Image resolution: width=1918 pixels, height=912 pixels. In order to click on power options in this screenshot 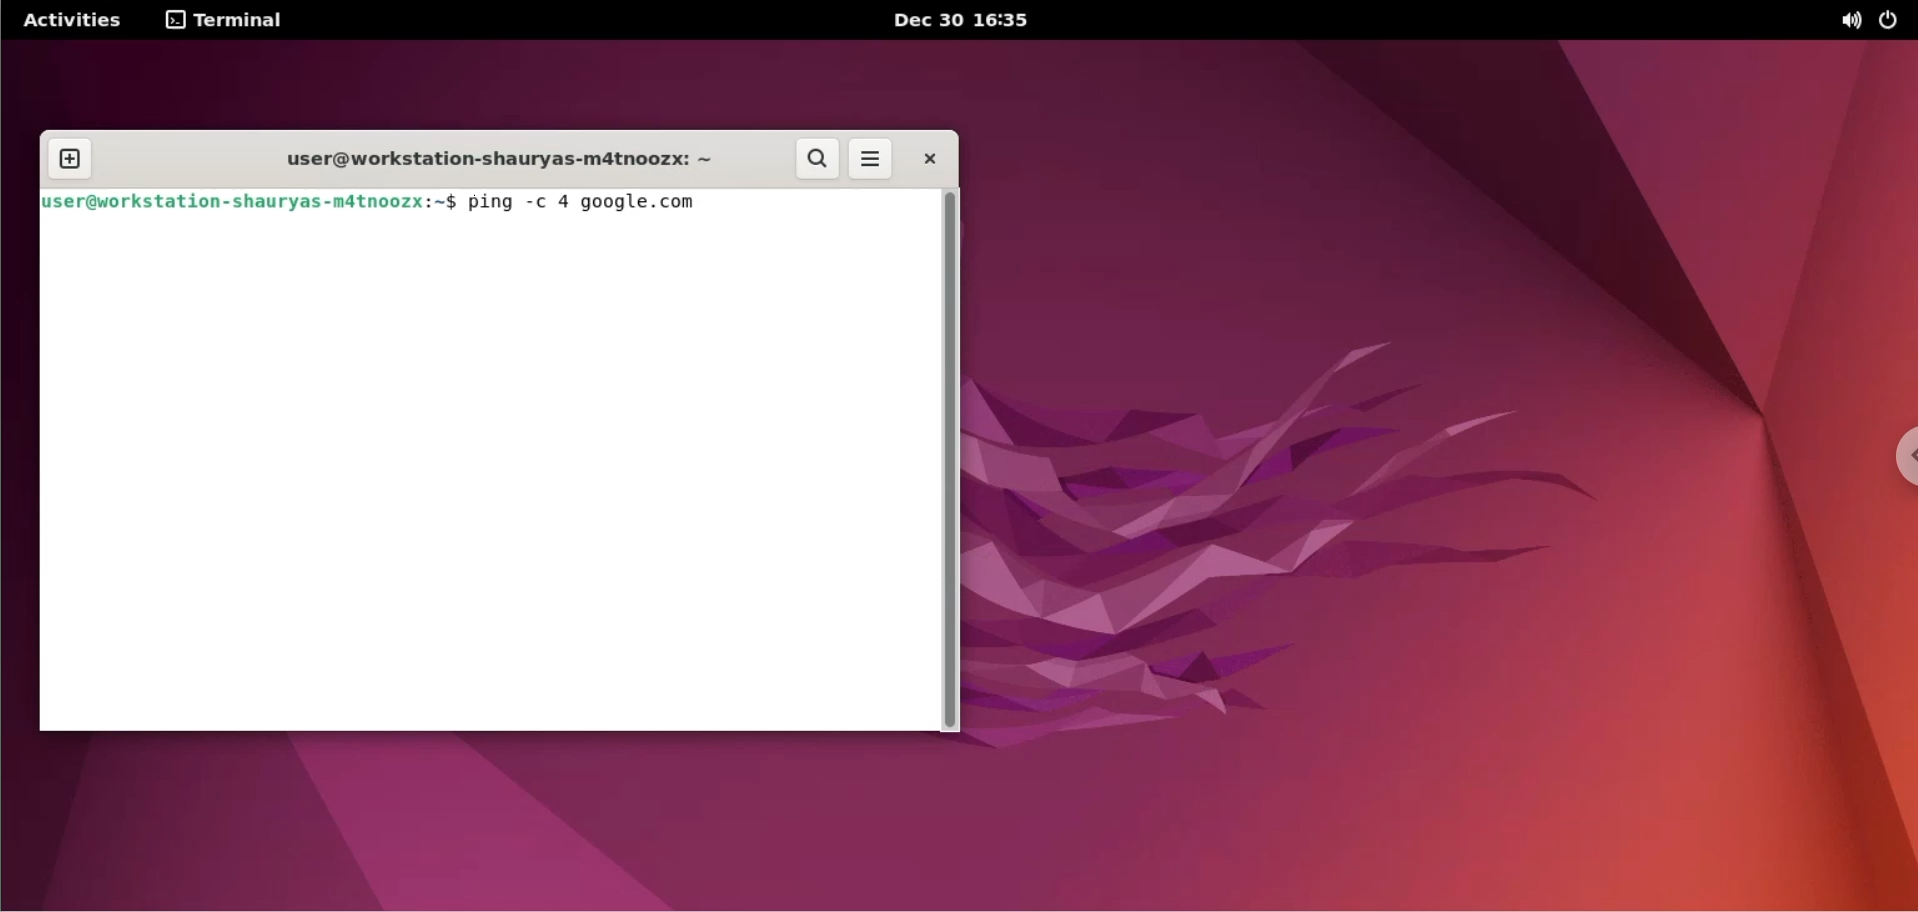, I will do `click(1893, 21)`.